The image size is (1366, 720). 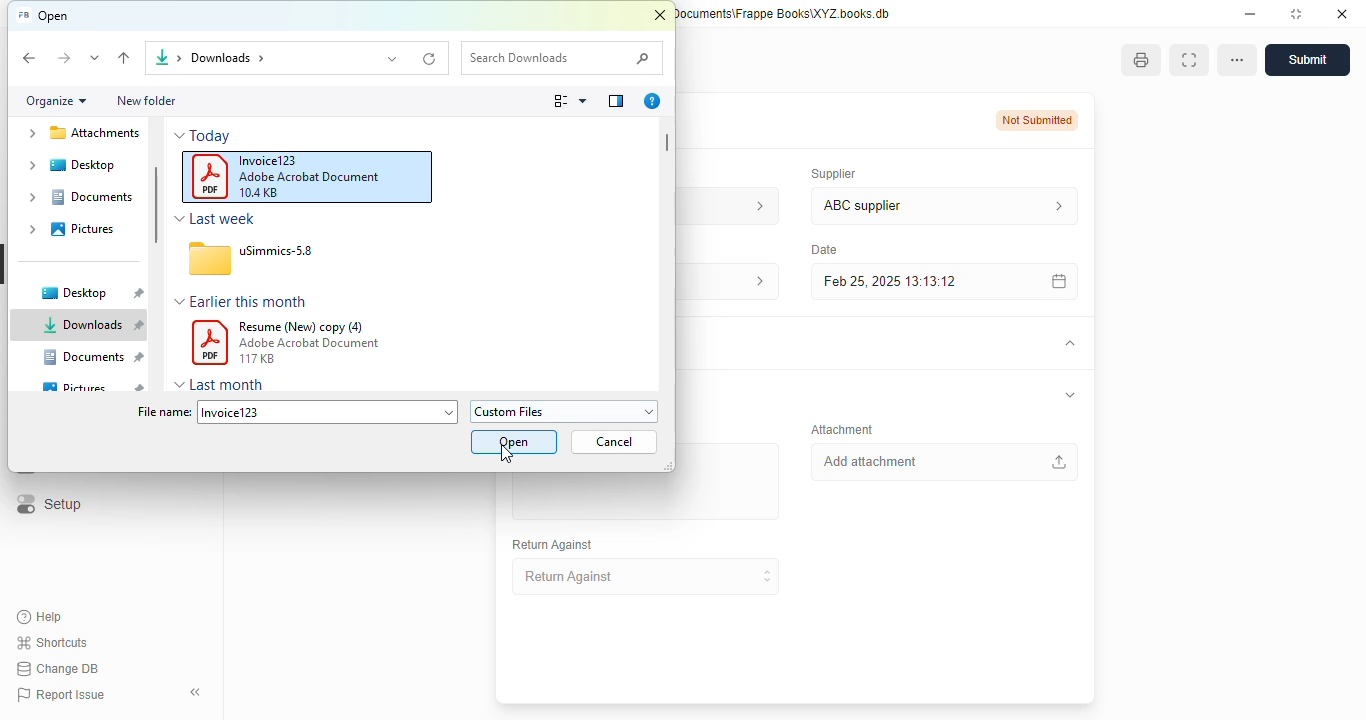 I want to click on resume (new) copy (4), so click(x=302, y=327).